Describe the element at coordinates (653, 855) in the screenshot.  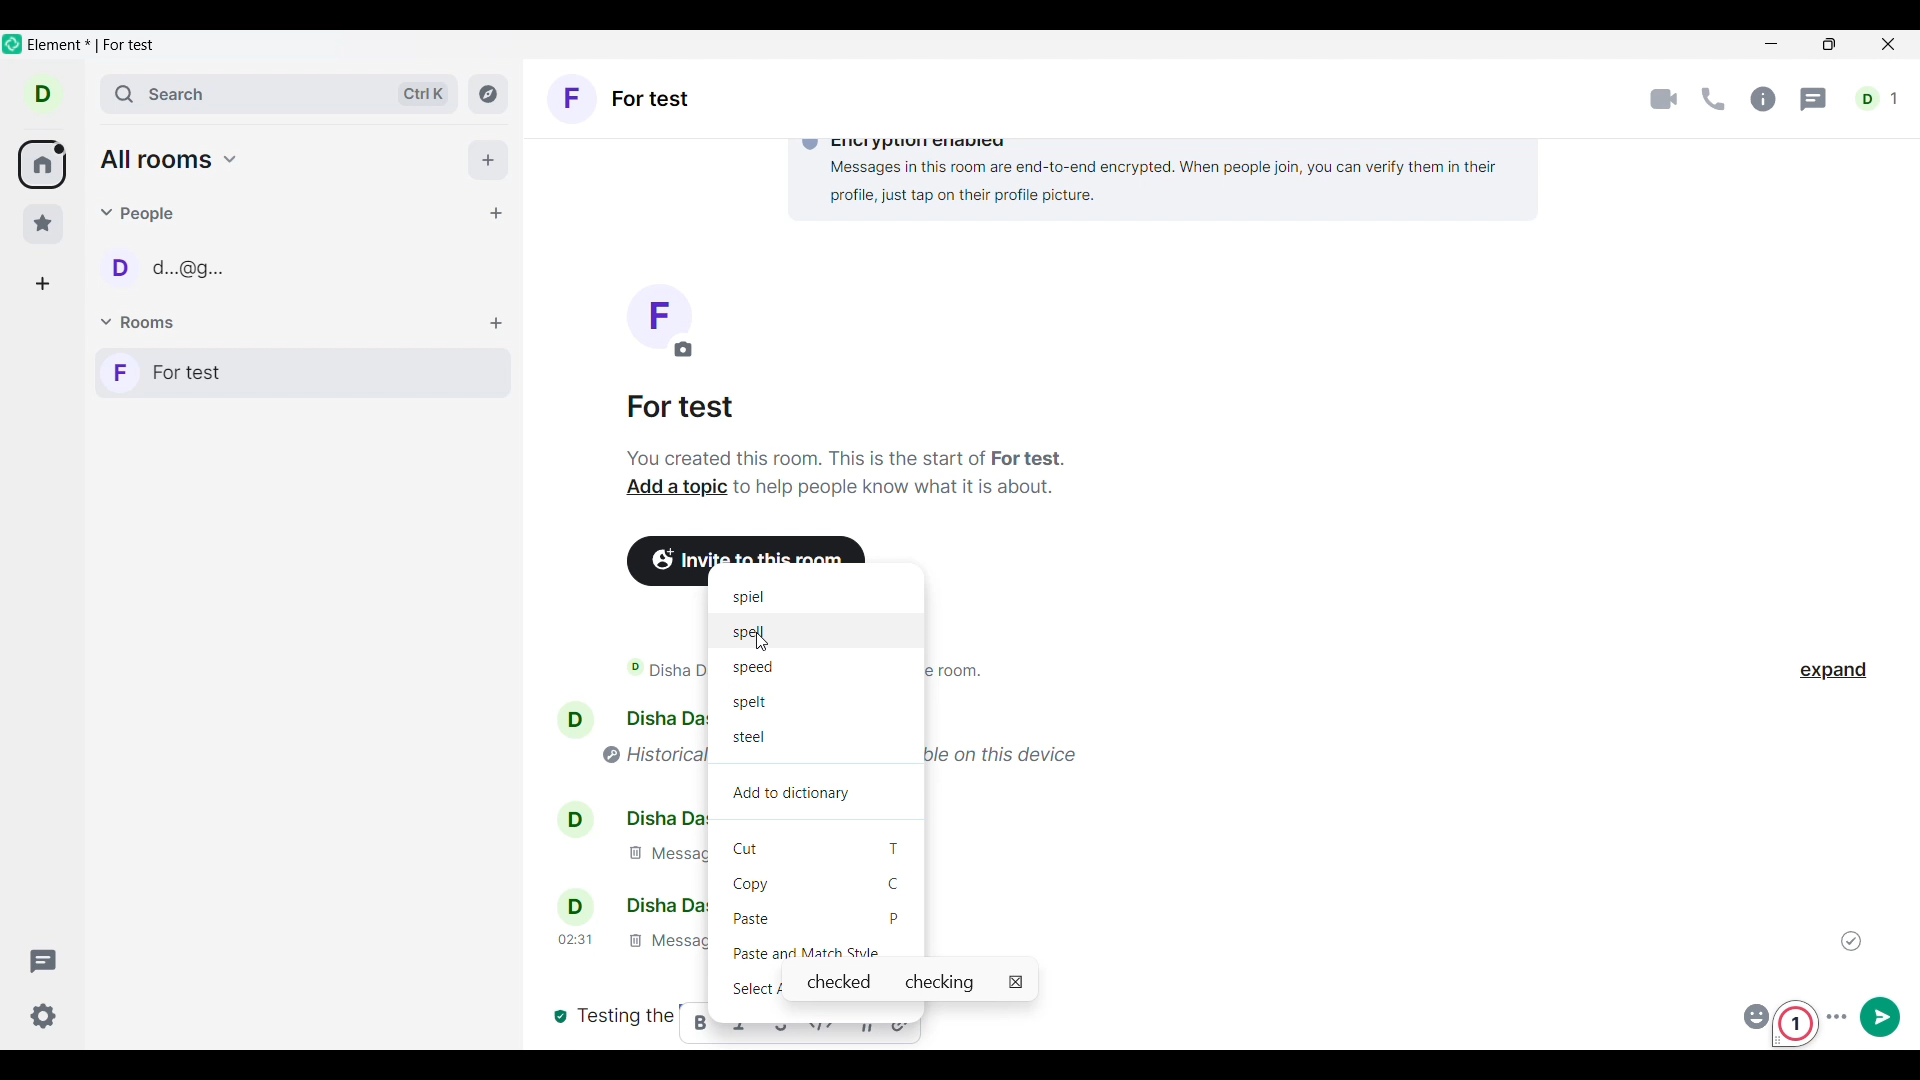
I see `message deleted` at that location.